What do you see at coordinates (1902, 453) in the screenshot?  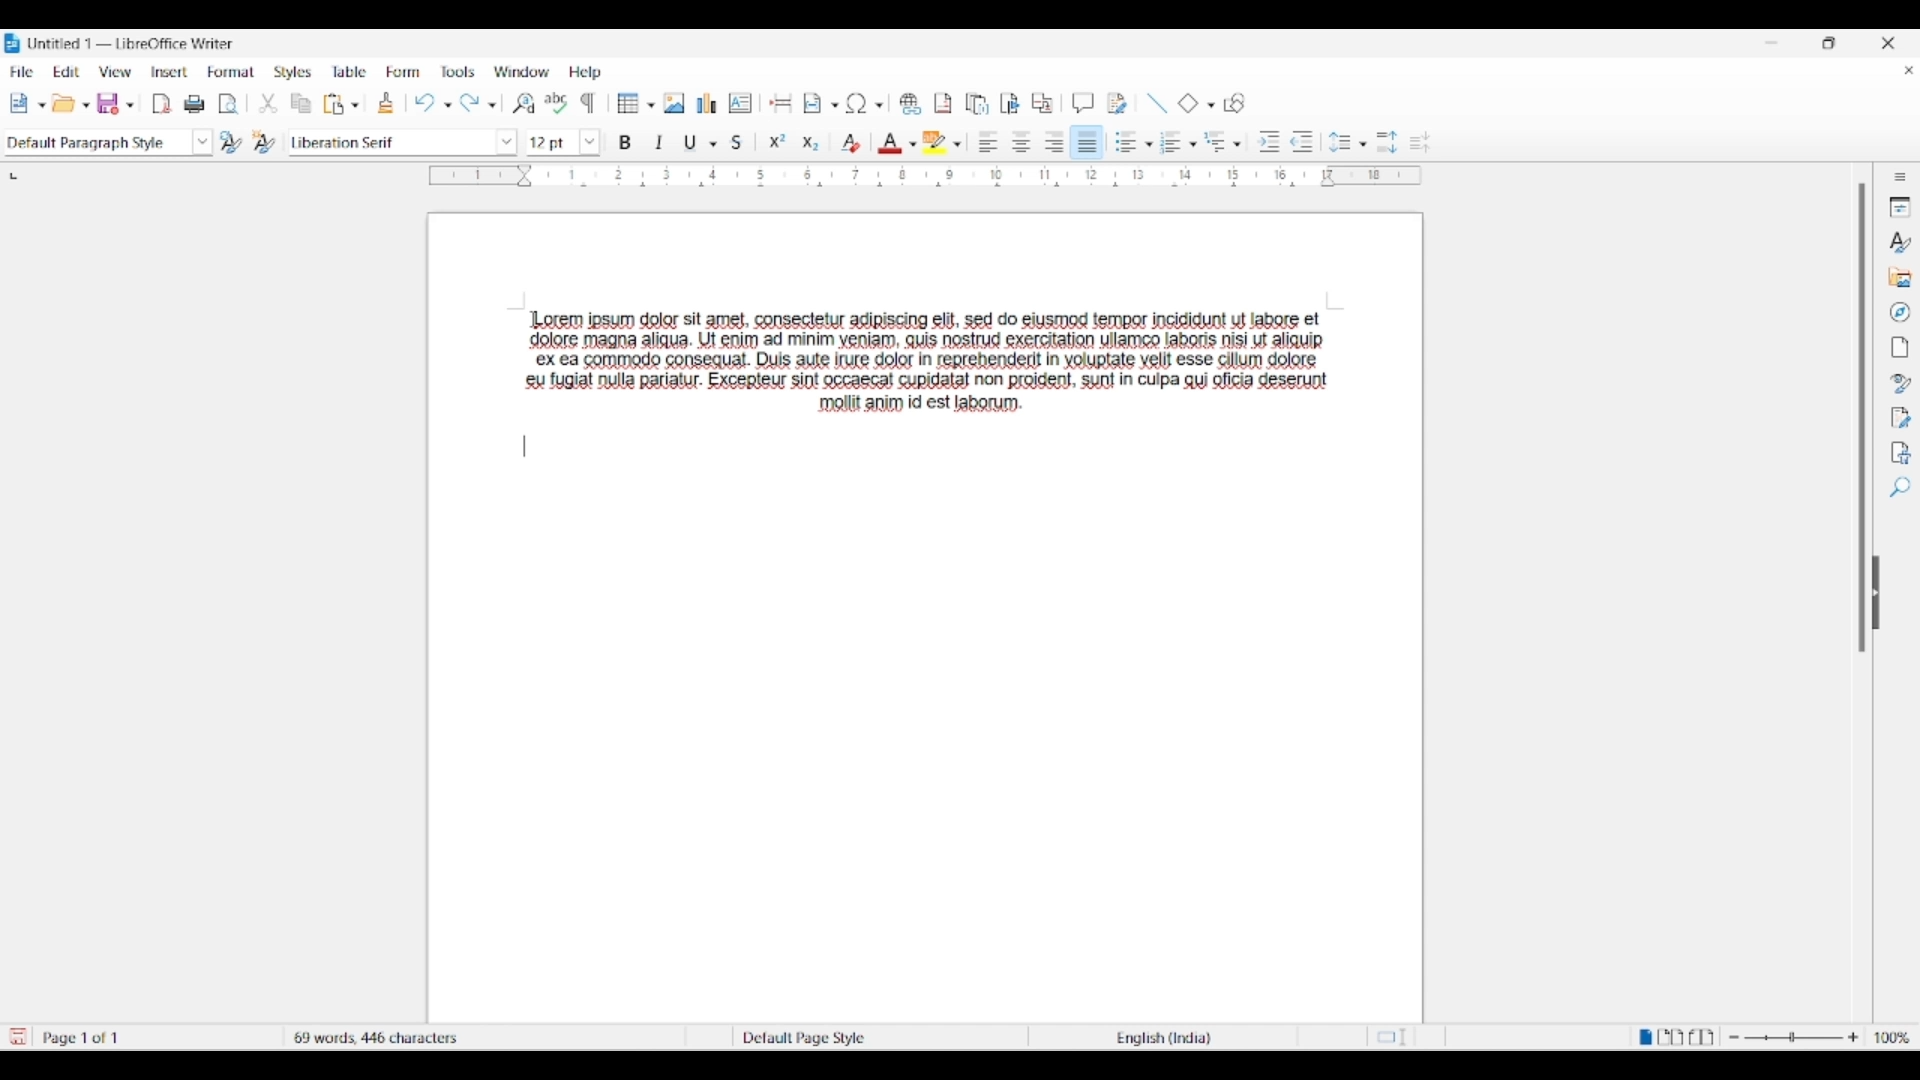 I see `Accessibility check` at bounding box center [1902, 453].